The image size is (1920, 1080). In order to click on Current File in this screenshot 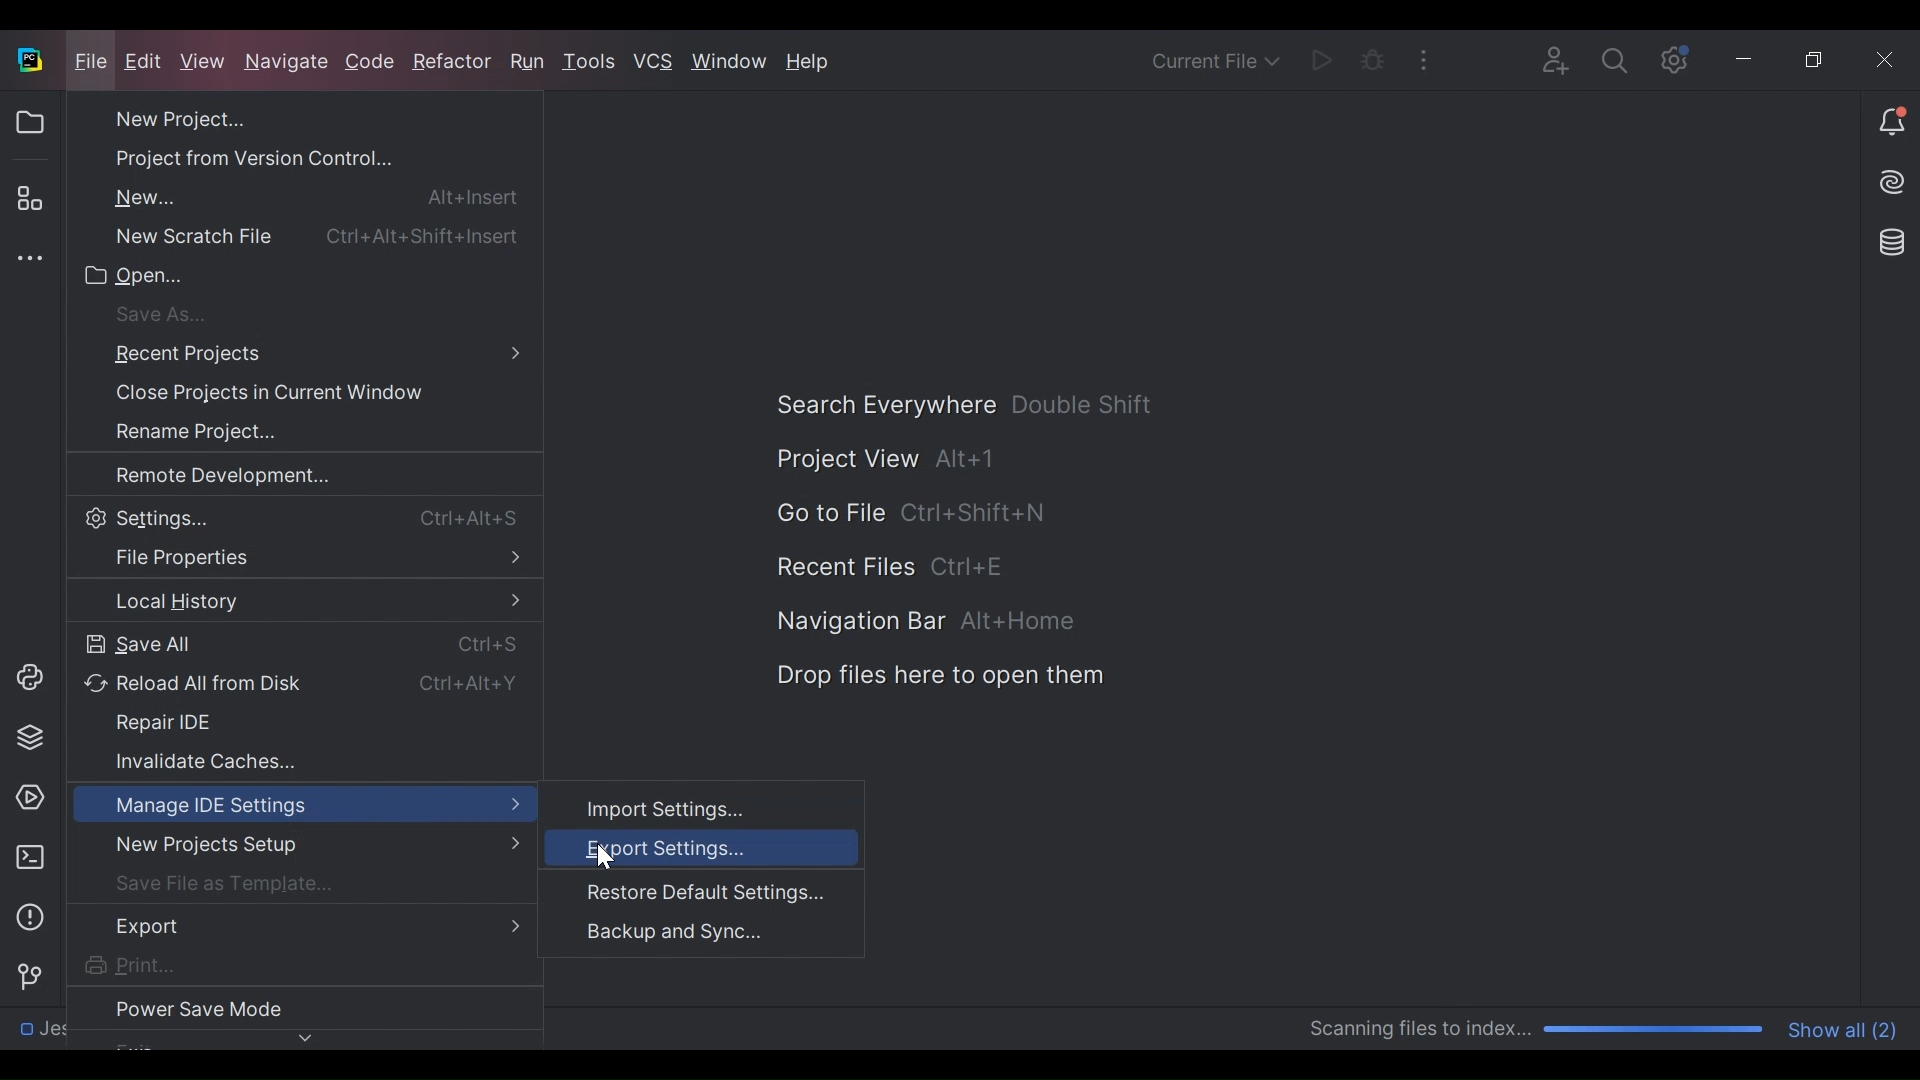, I will do `click(1217, 59)`.